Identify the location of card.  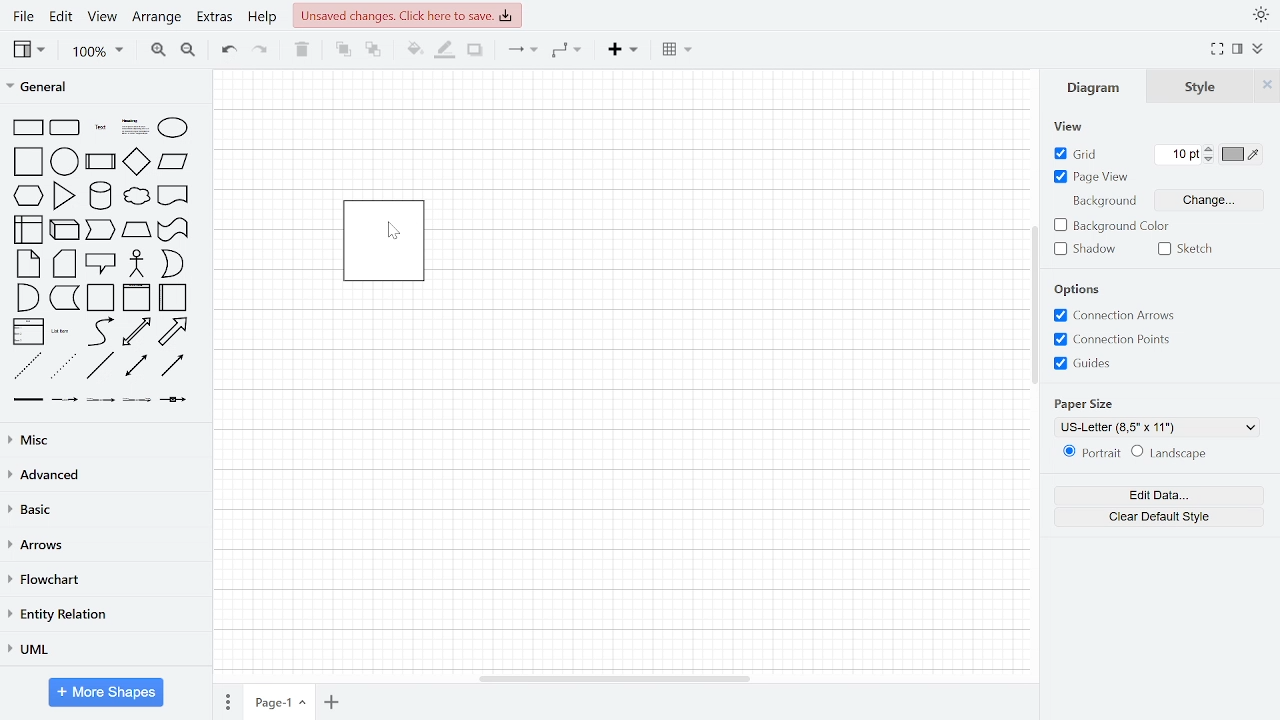
(65, 264).